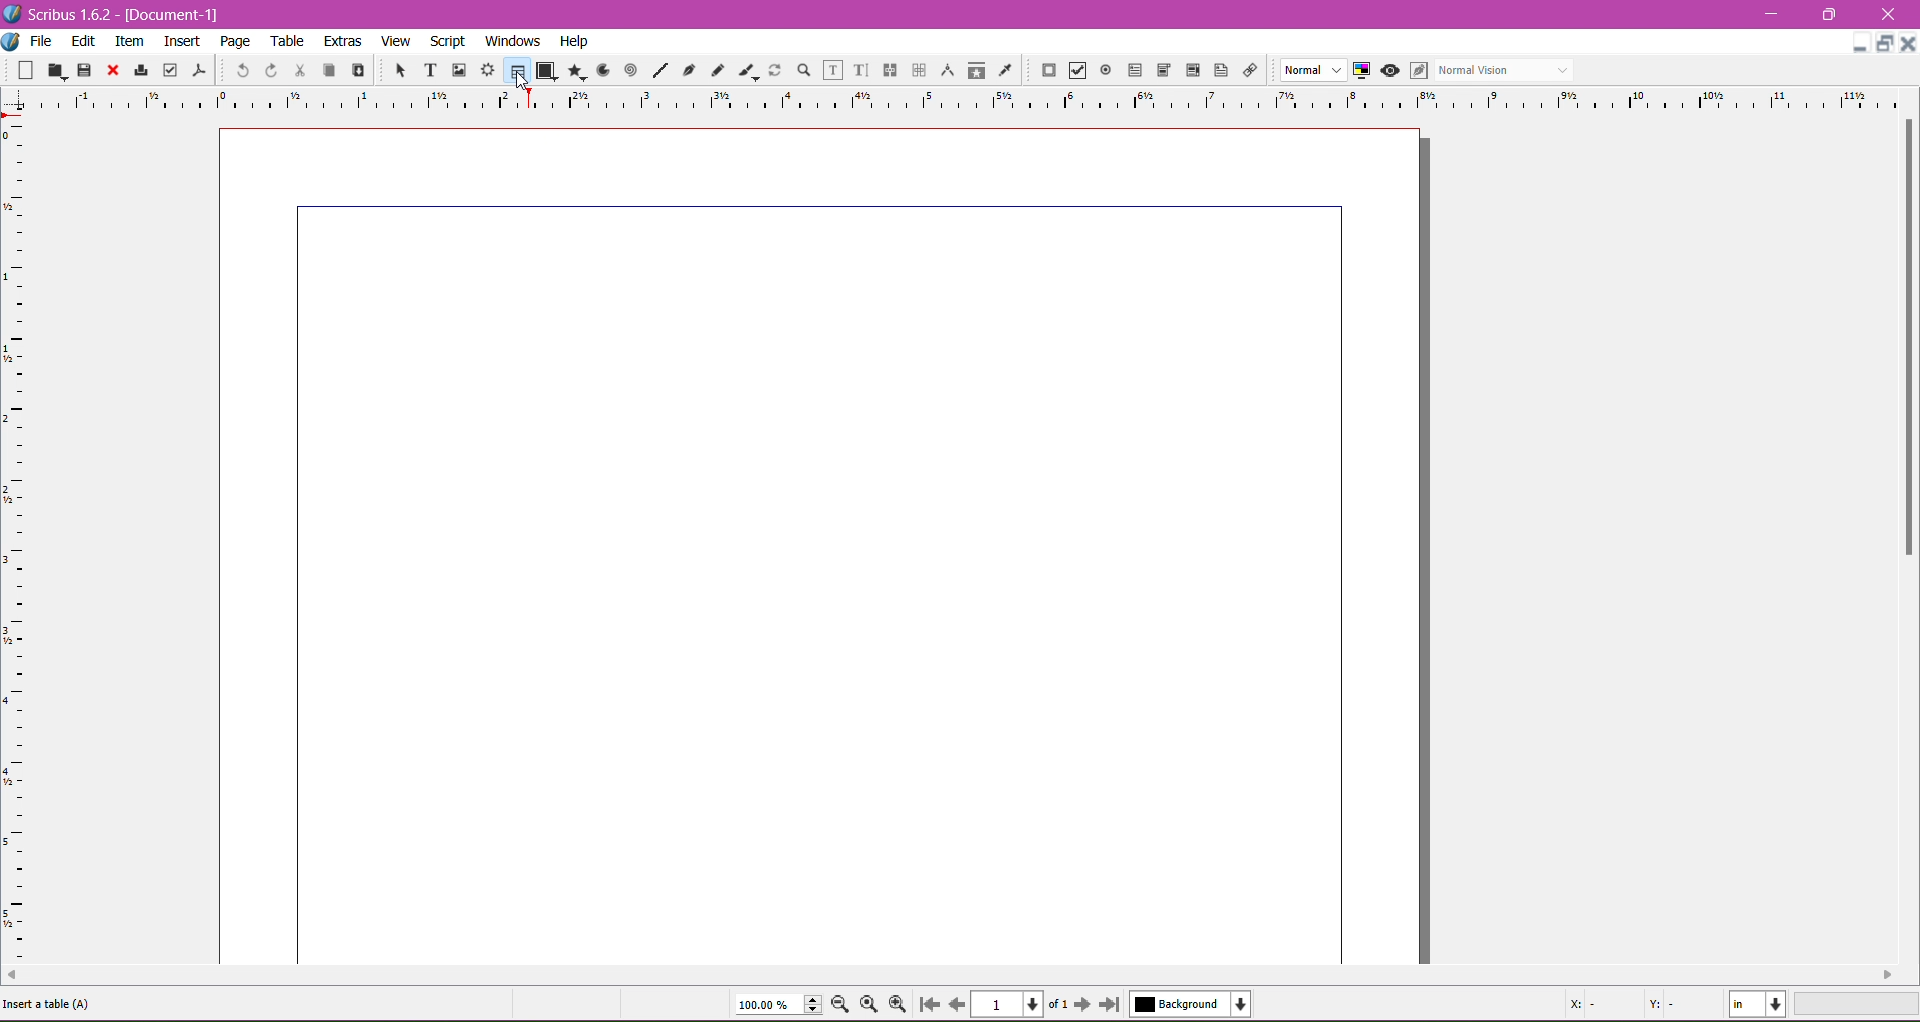  What do you see at coordinates (138, 72) in the screenshot?
I see `Print` at bounding box center [138, 72].